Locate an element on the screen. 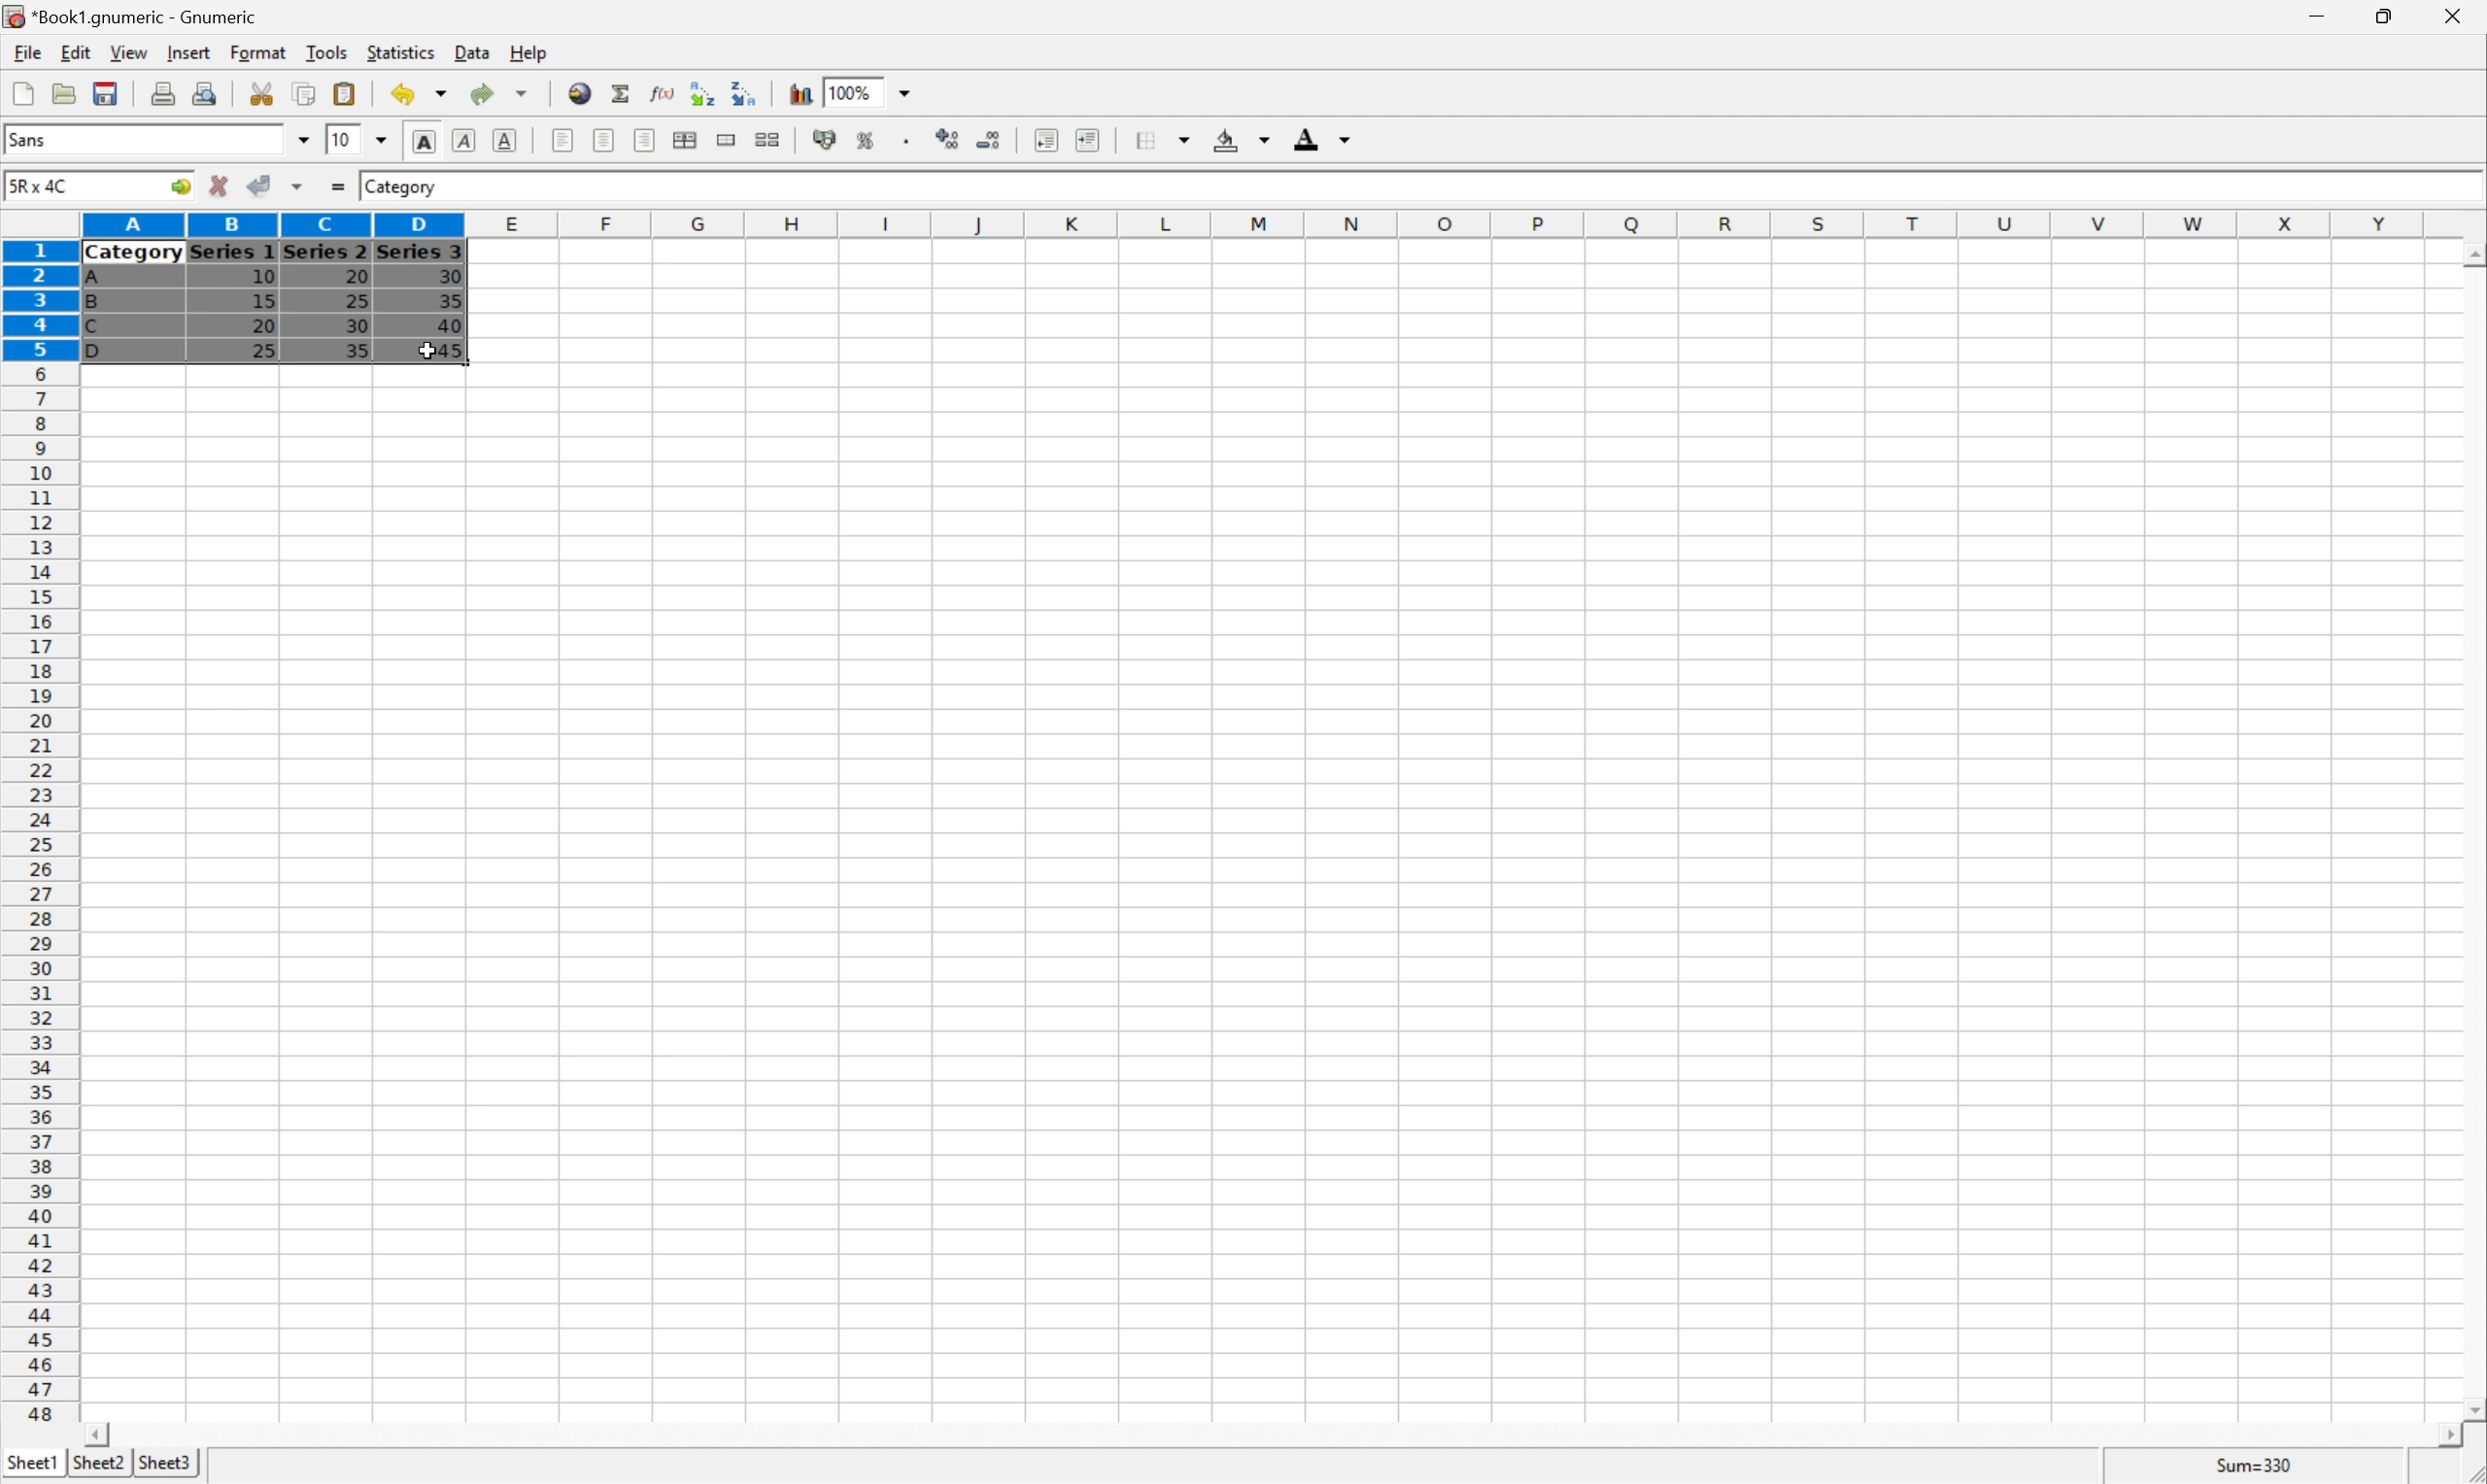  Cancel changes is located at coordinates (219, 182).